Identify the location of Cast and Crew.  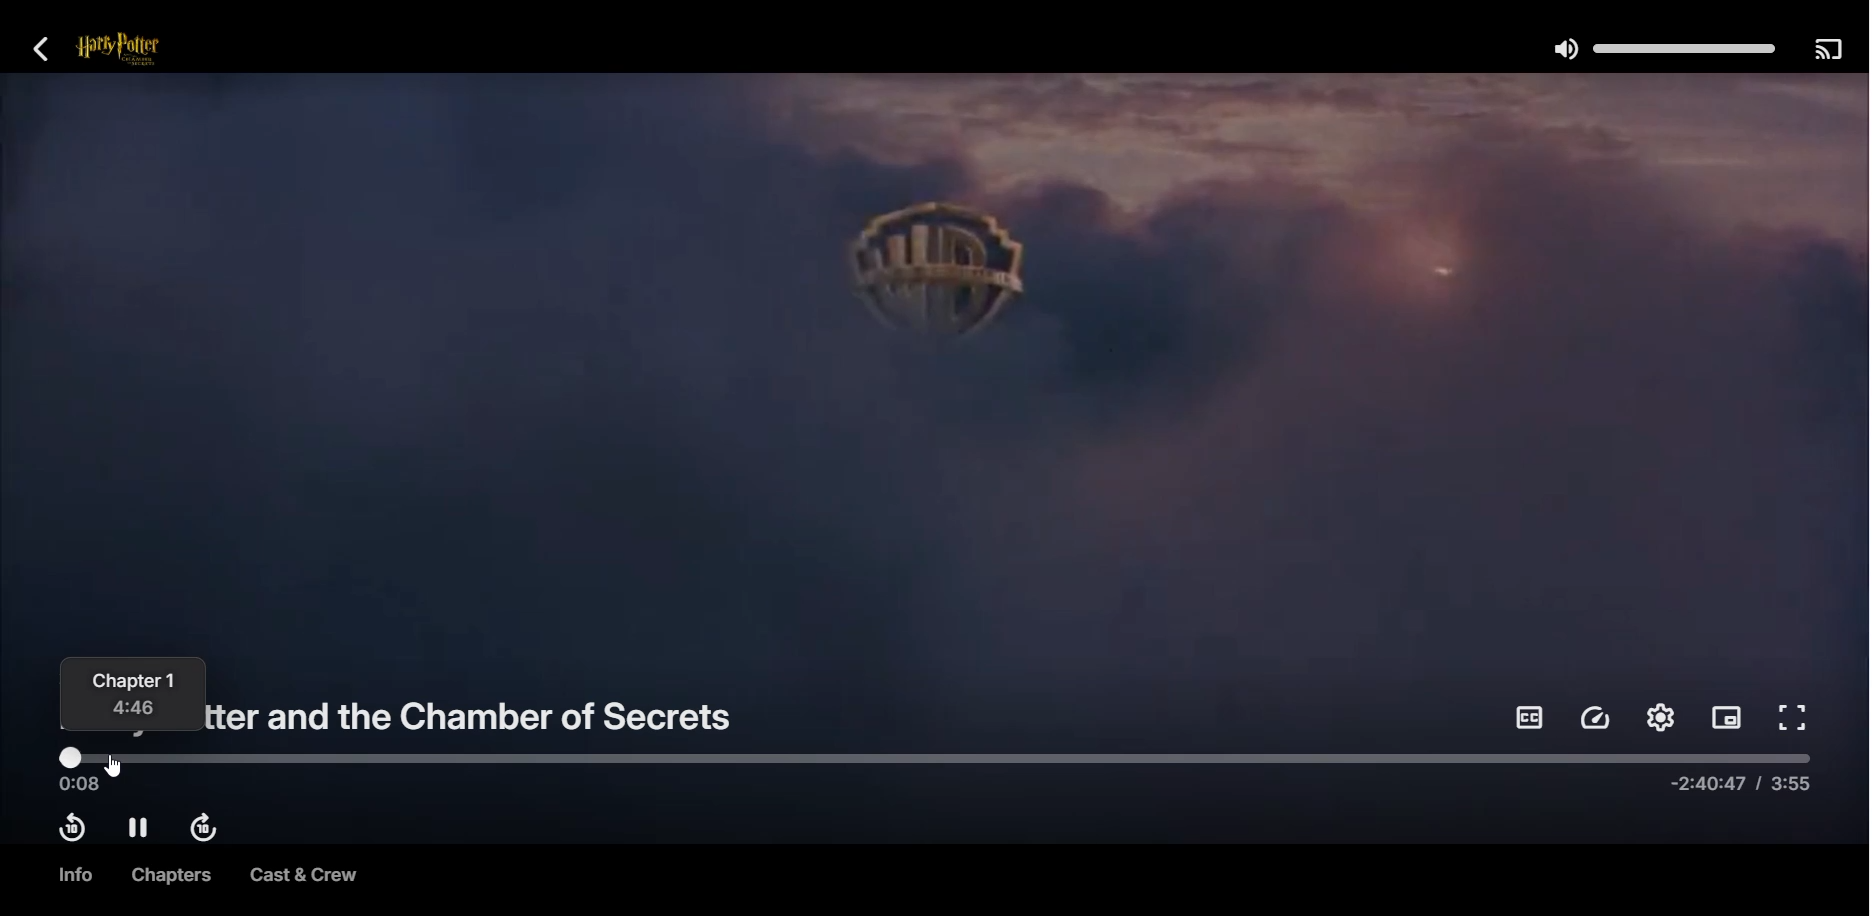
(303, 877).